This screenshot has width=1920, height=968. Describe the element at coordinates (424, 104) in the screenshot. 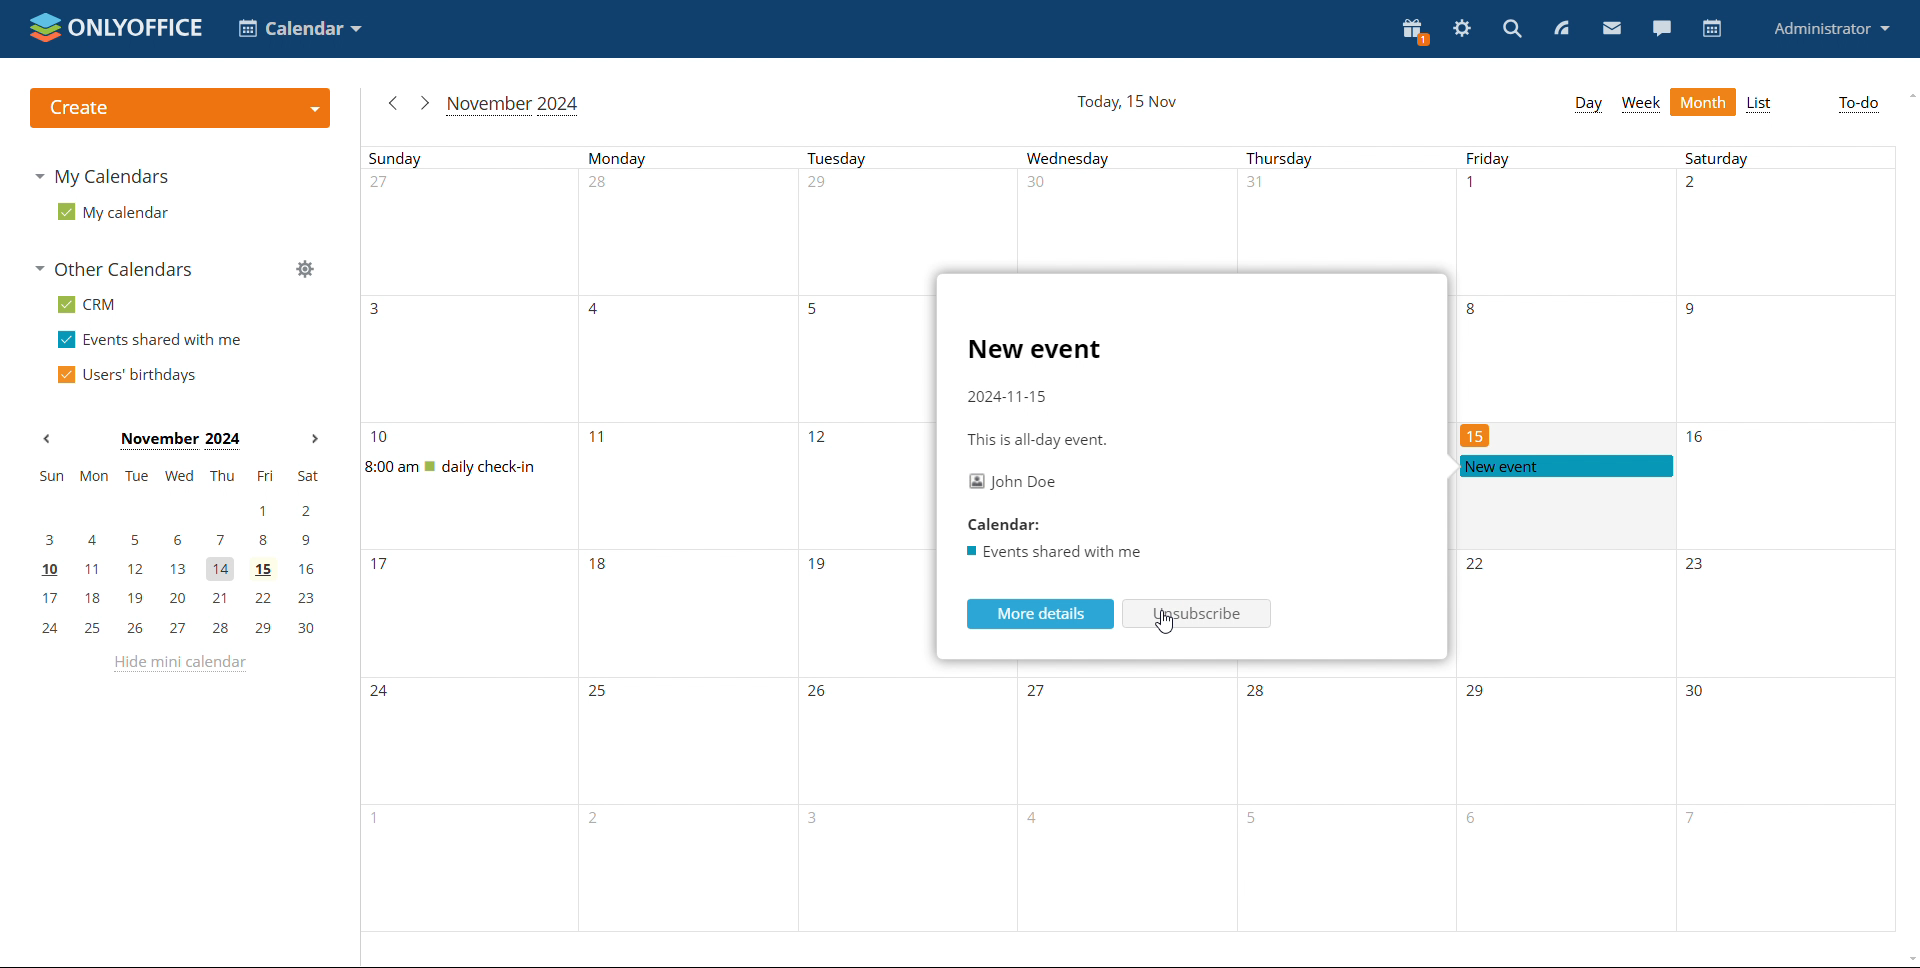

I see `next month` at that location.